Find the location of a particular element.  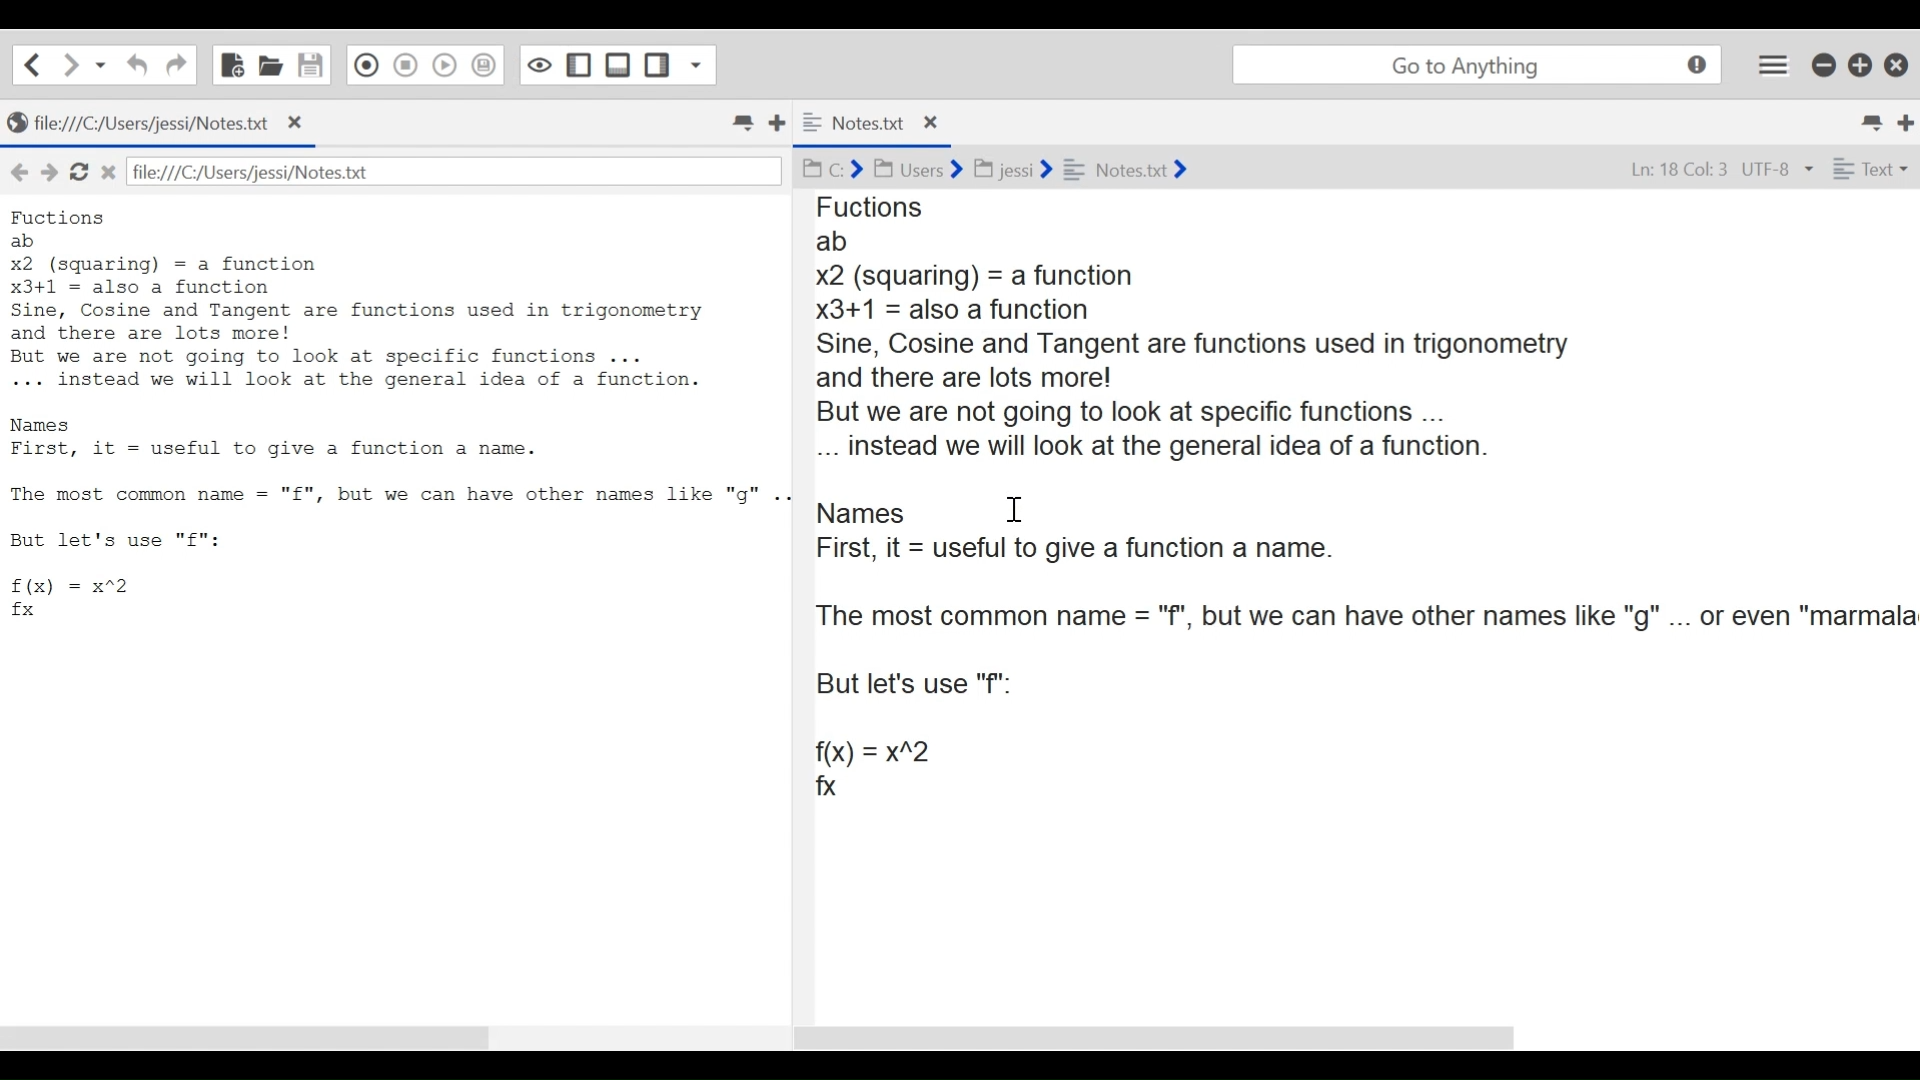

list all tabs is located at coordinates (1864, 122).